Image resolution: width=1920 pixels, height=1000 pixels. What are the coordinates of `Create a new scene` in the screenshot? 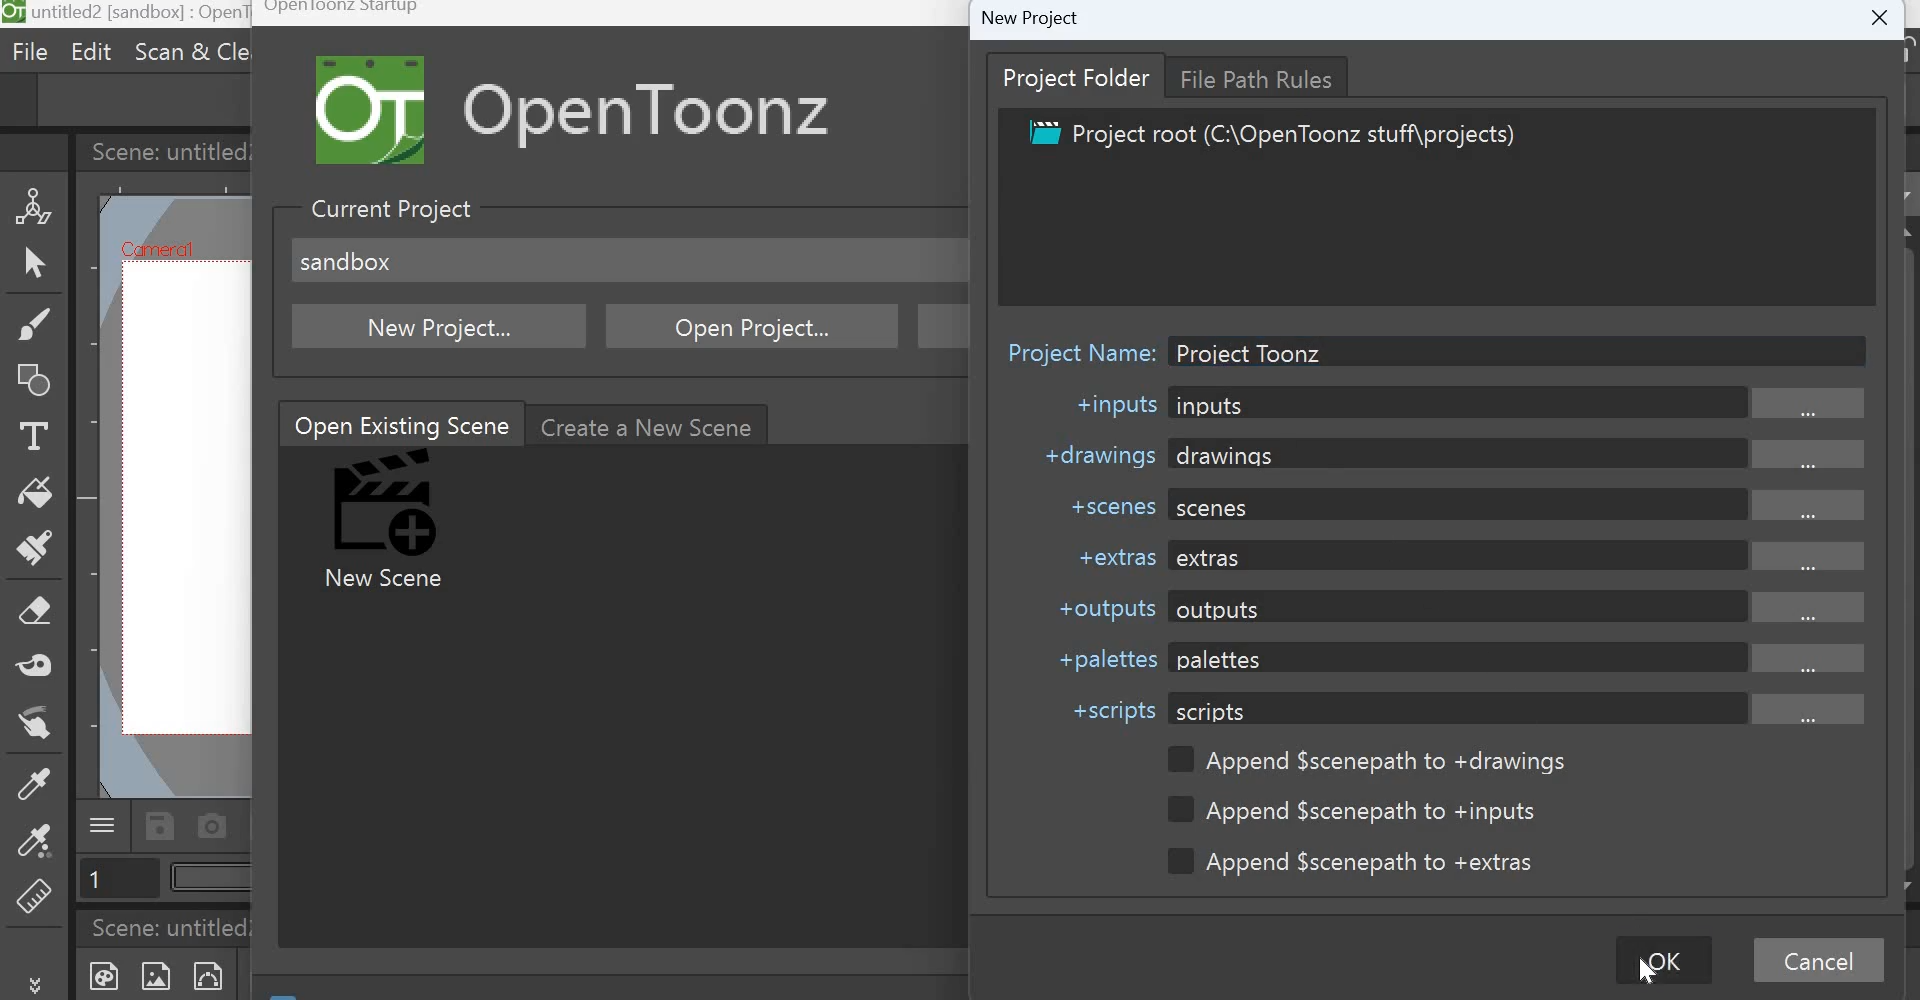 It's located at (648, 424).